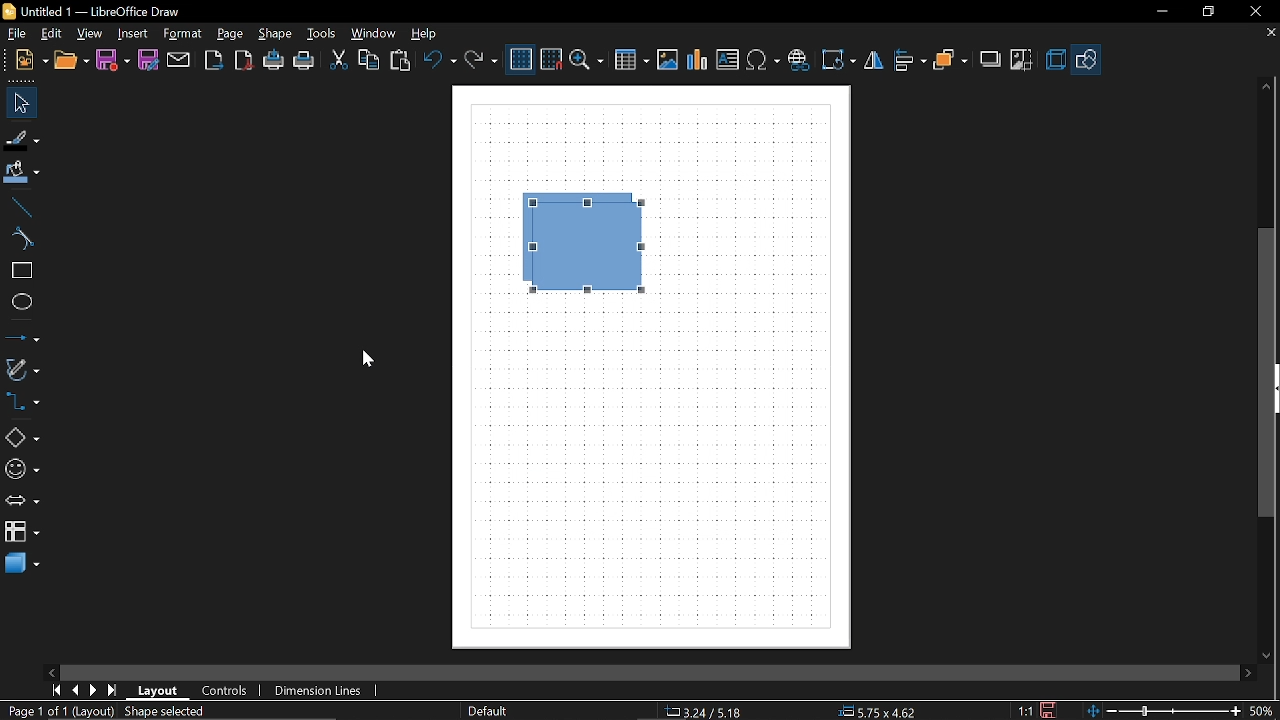  Describe the element at coordinates (1270, 33) in the screenshot. I see `CLose tab` at that location.